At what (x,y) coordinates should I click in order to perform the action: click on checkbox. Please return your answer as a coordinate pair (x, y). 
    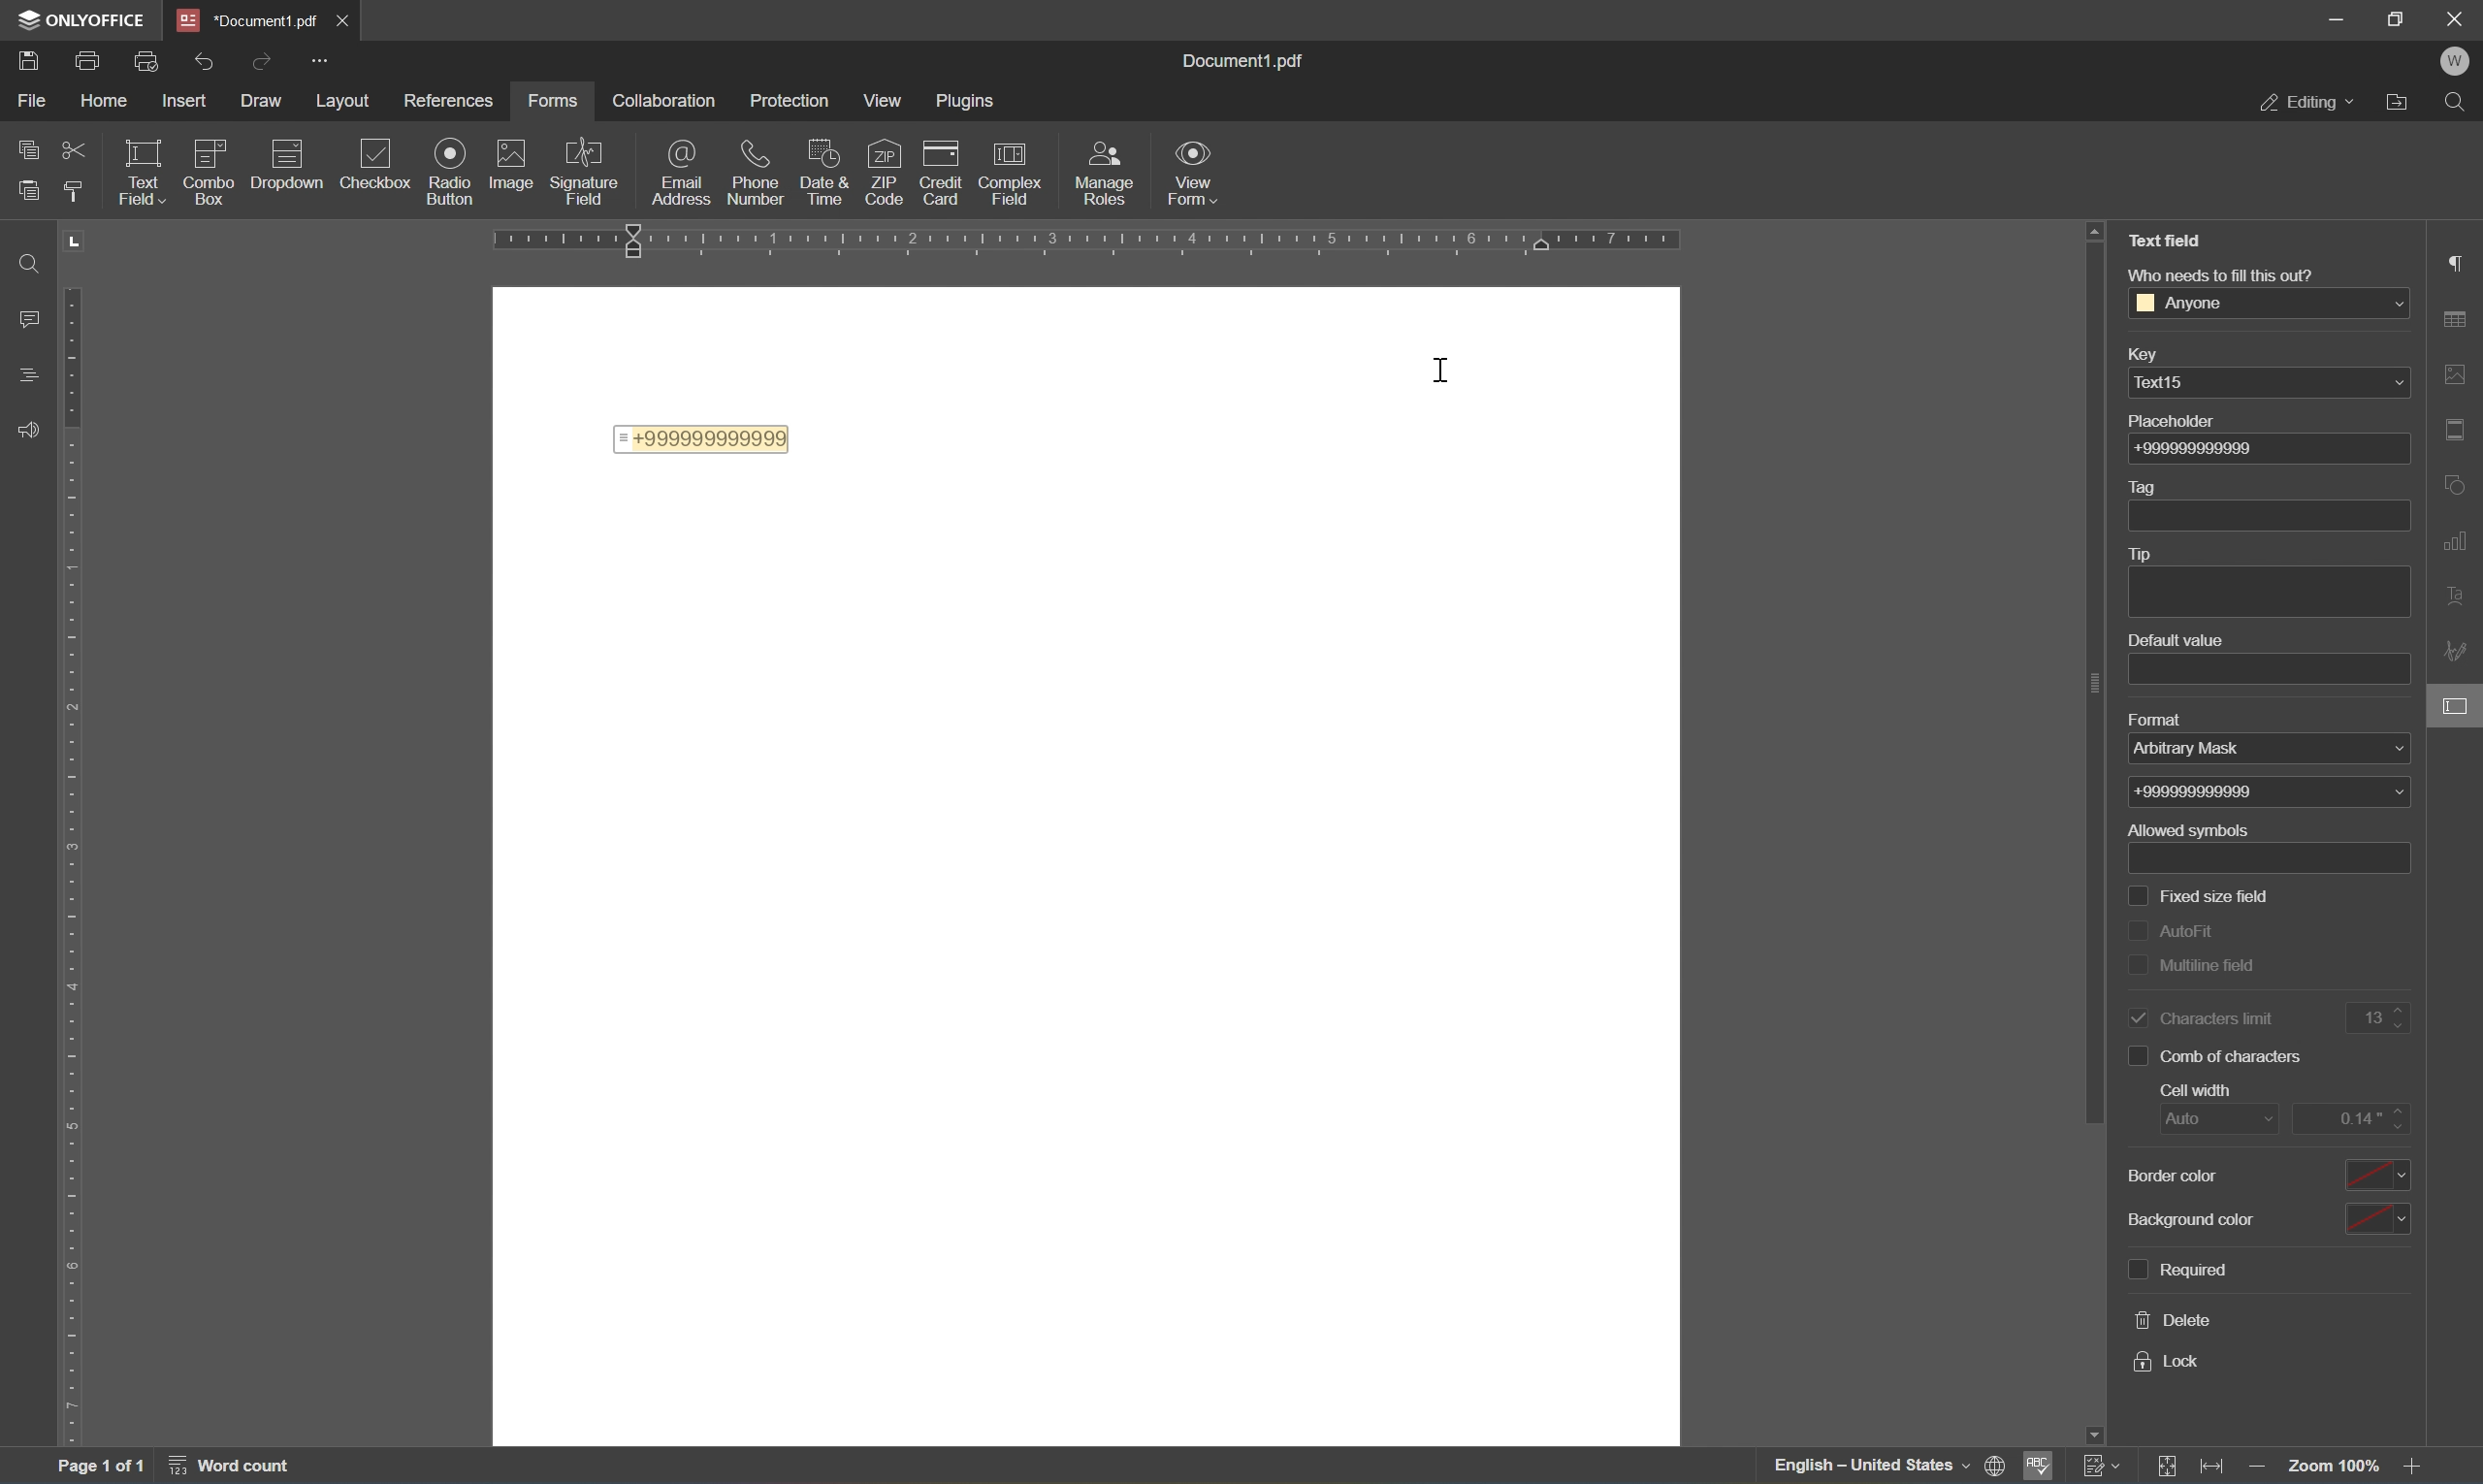
    Looking at the image, I should click on (211, 167).